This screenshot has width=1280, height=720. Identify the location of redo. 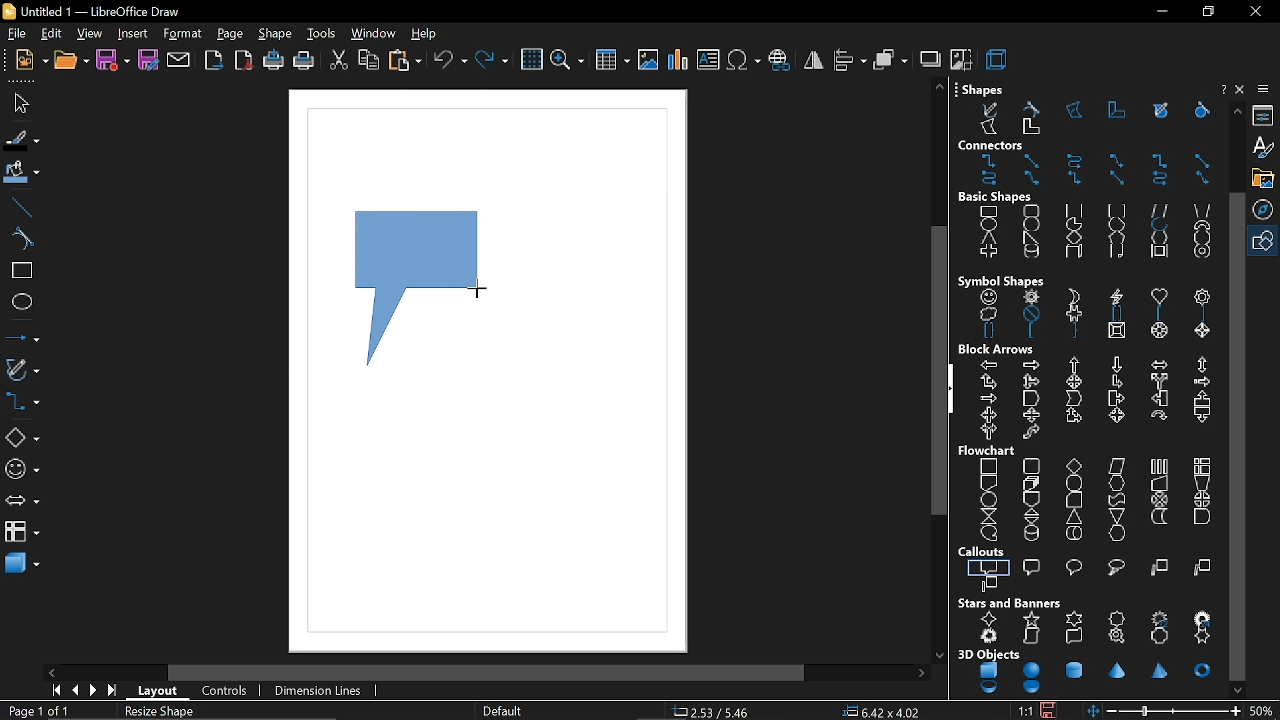
(493, 61).